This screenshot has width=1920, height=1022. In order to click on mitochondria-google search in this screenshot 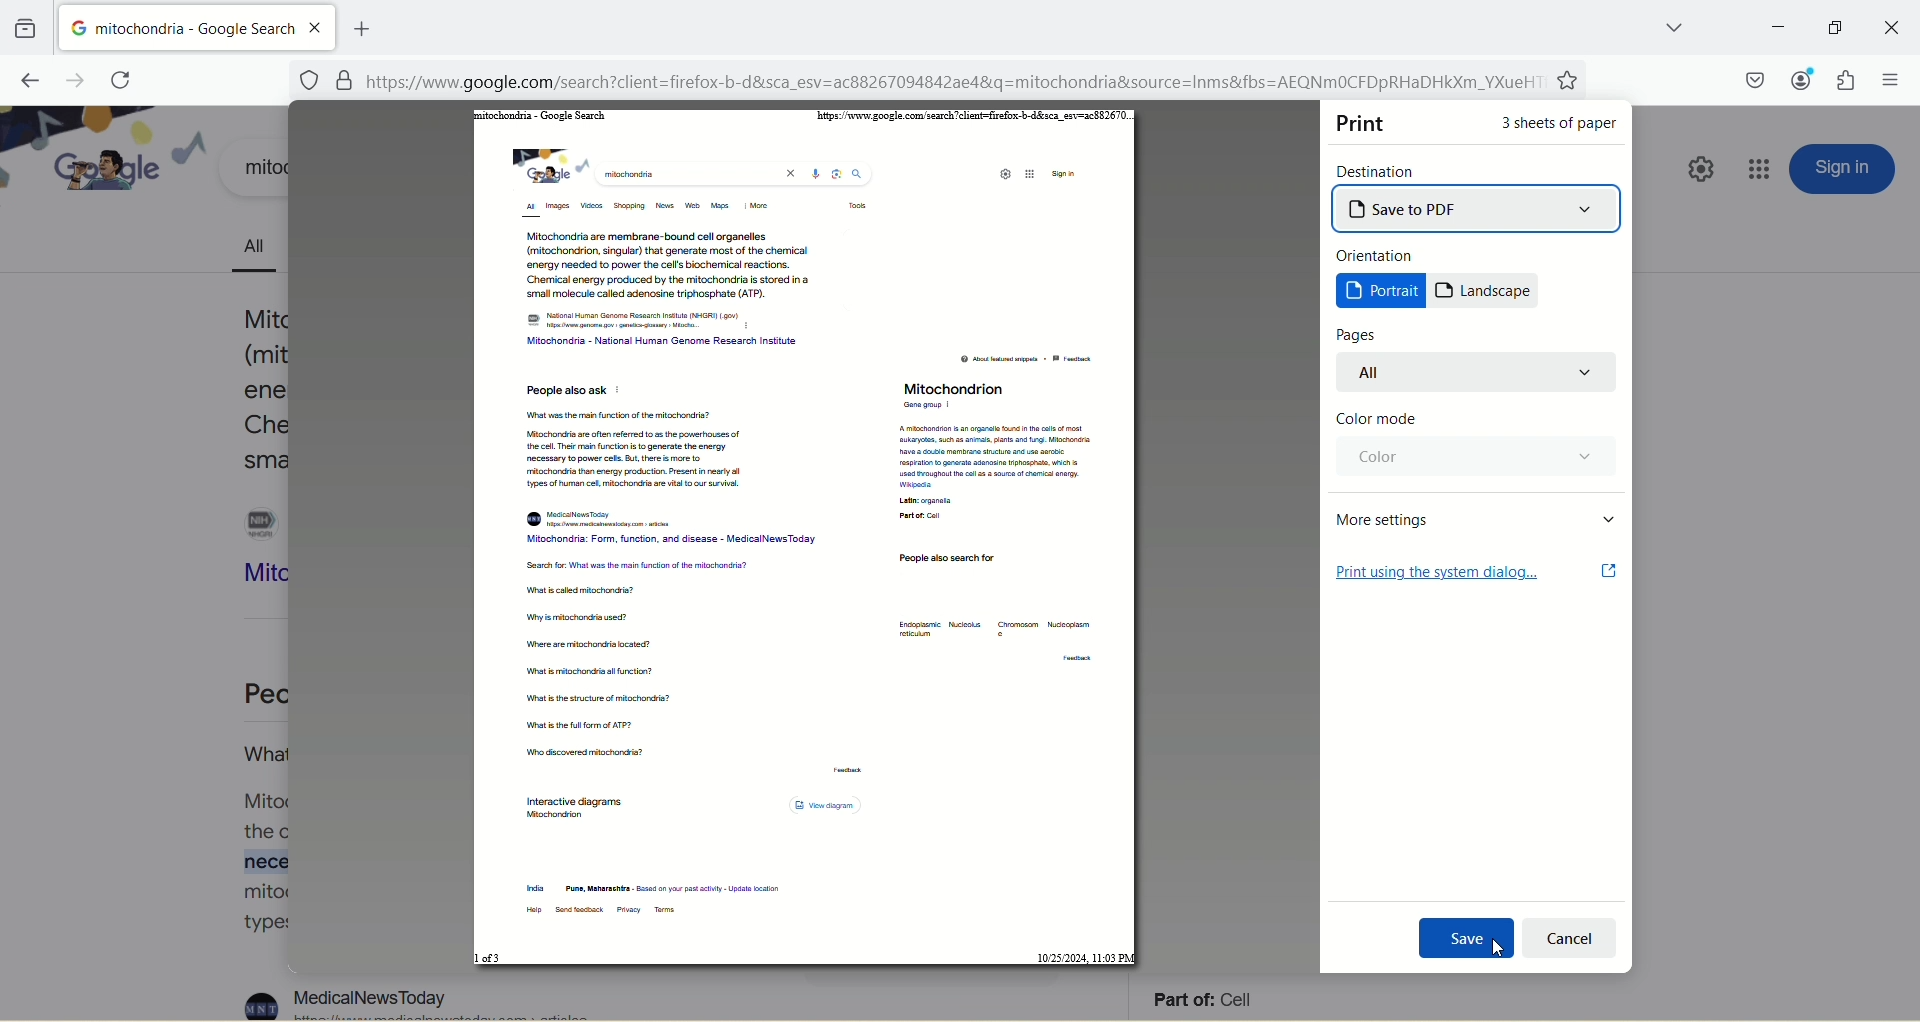, I will do `click(177, 26)`.